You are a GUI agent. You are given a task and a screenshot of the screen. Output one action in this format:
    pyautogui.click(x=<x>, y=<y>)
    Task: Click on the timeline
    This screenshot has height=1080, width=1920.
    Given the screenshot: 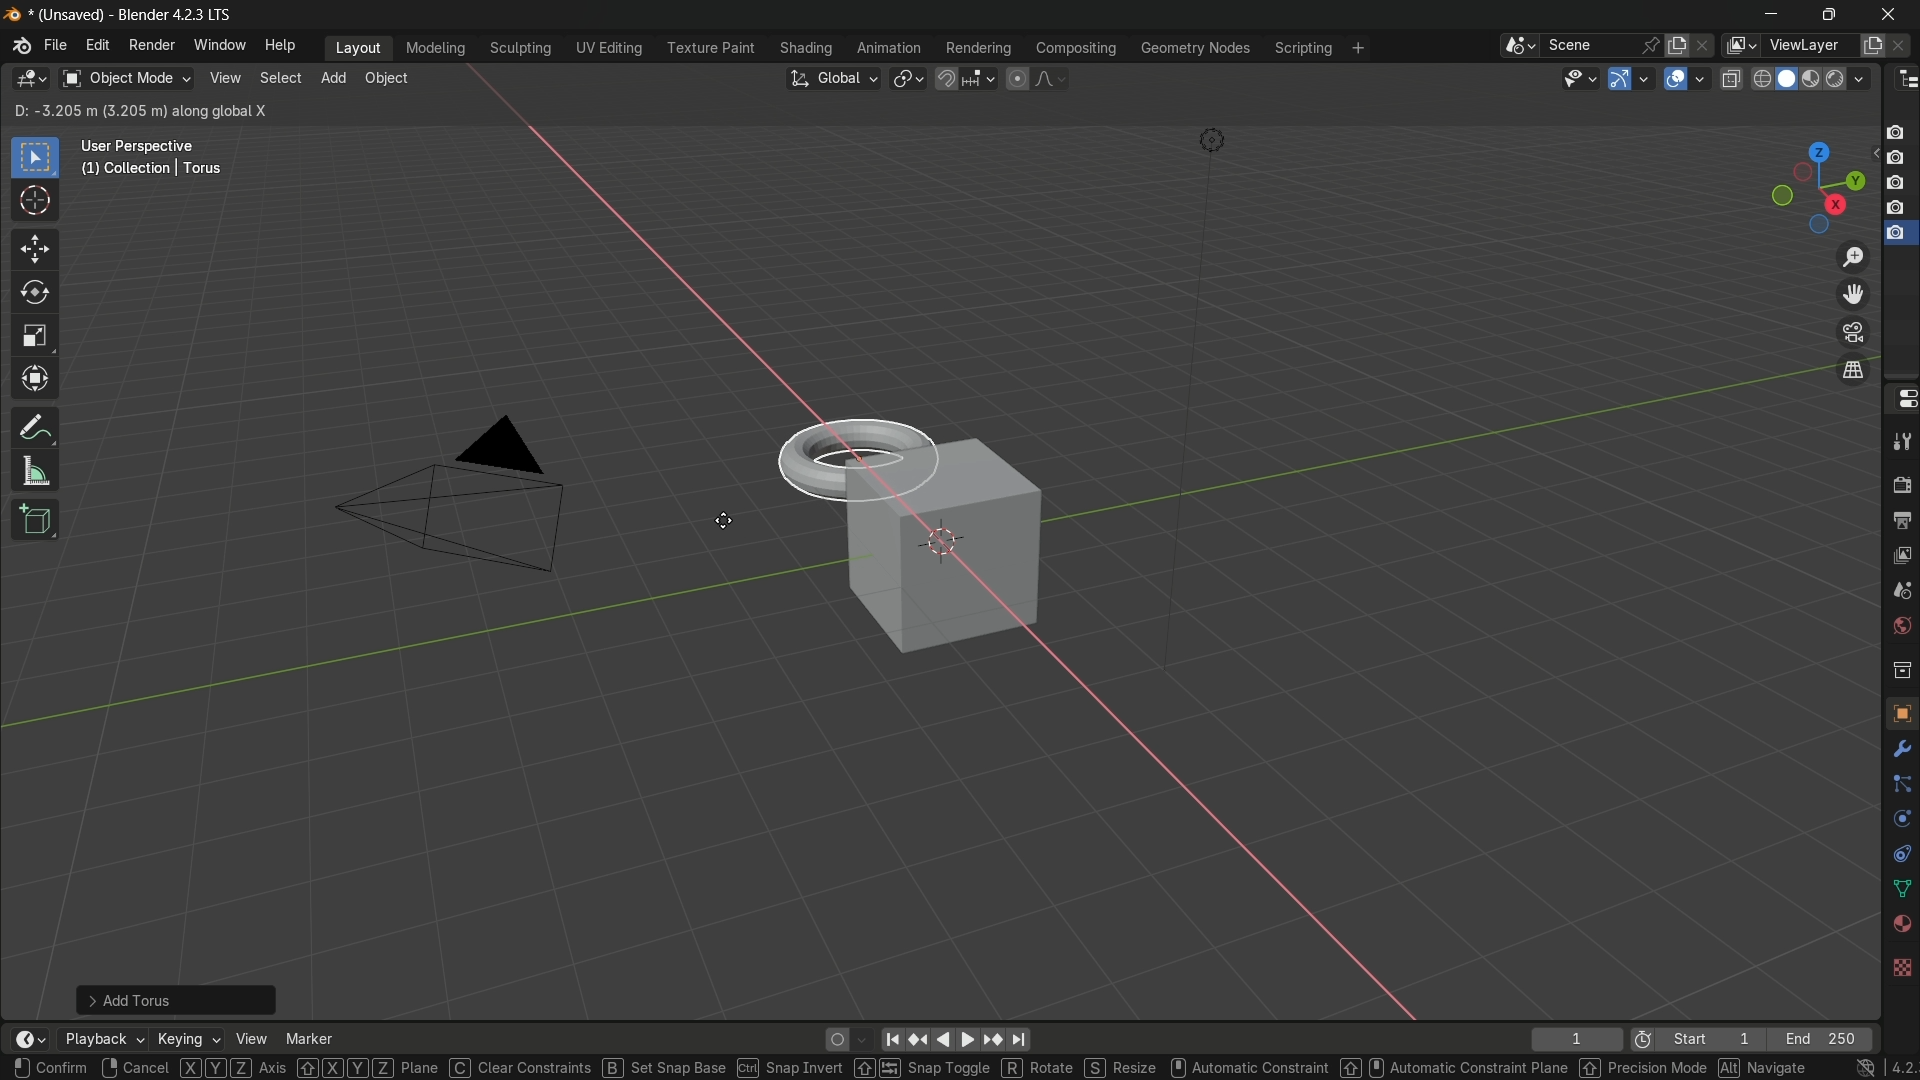 What is the action you would take?
    pyautogui.click(x=30, y=1039)
    